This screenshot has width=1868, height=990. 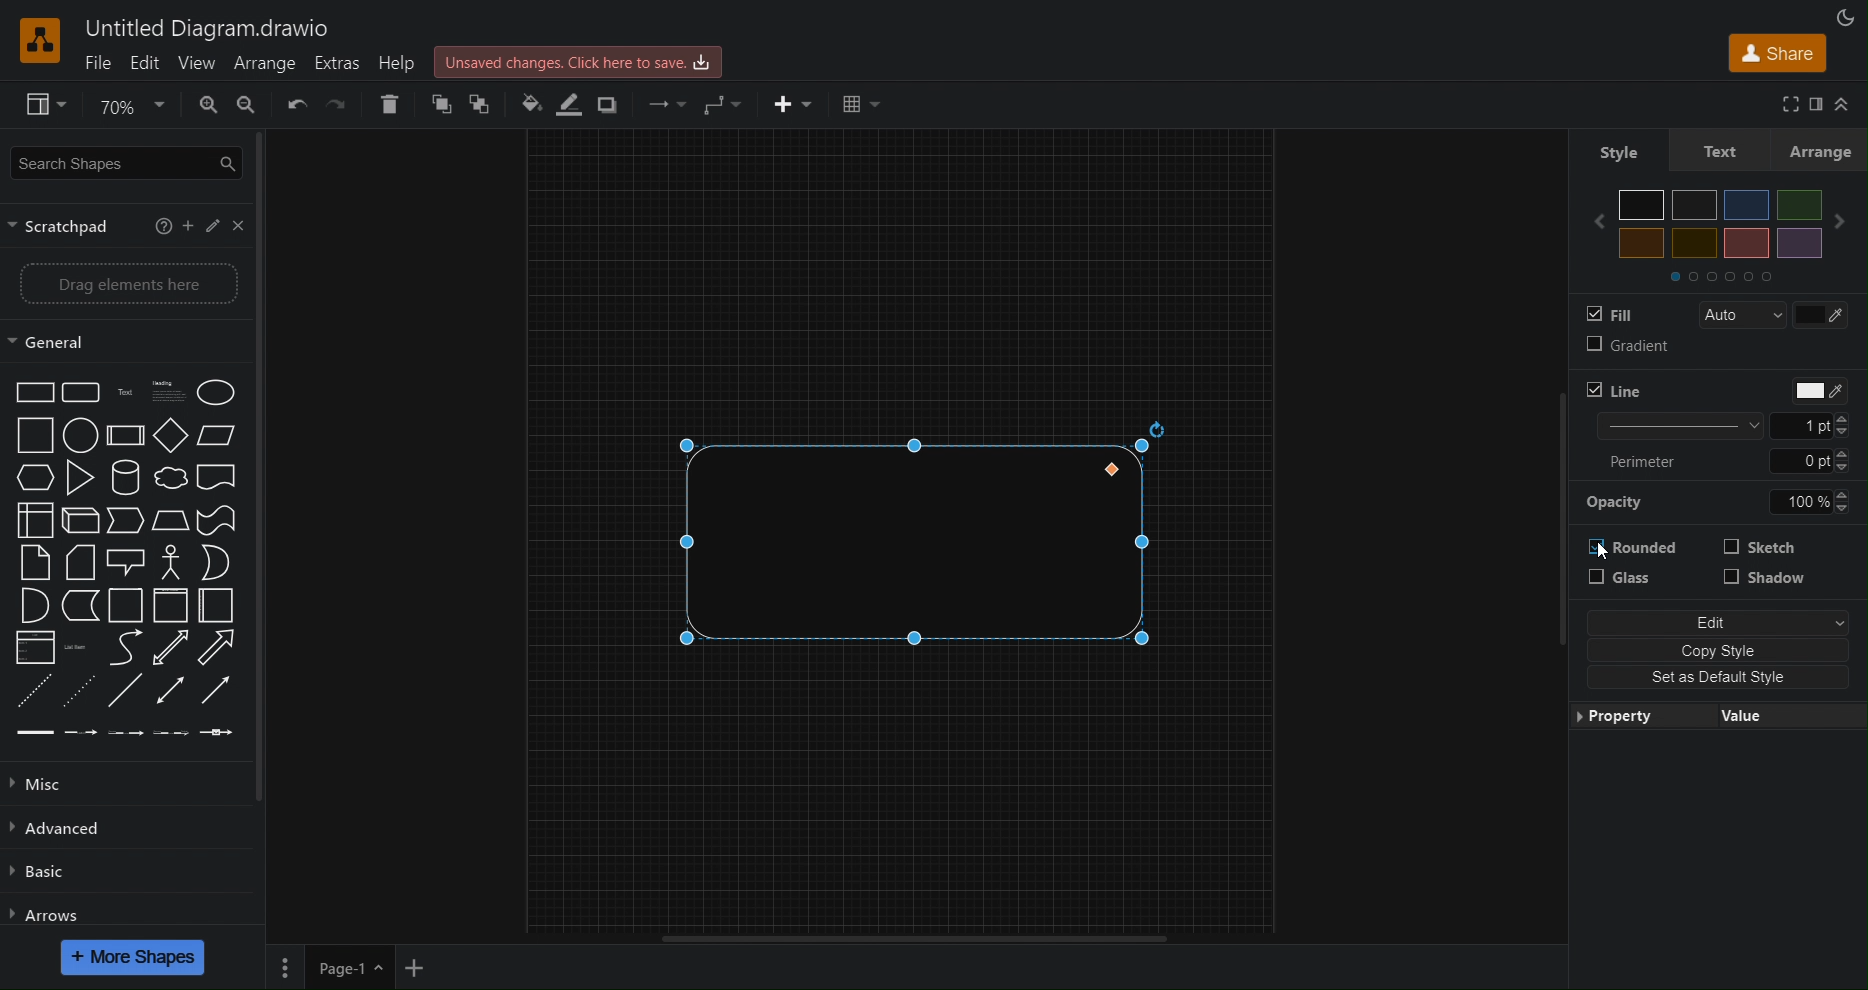 What do you see at coordinates (255, 106) in the screenshot?
I see `Zoom Out` at bounding box center [255, 106].